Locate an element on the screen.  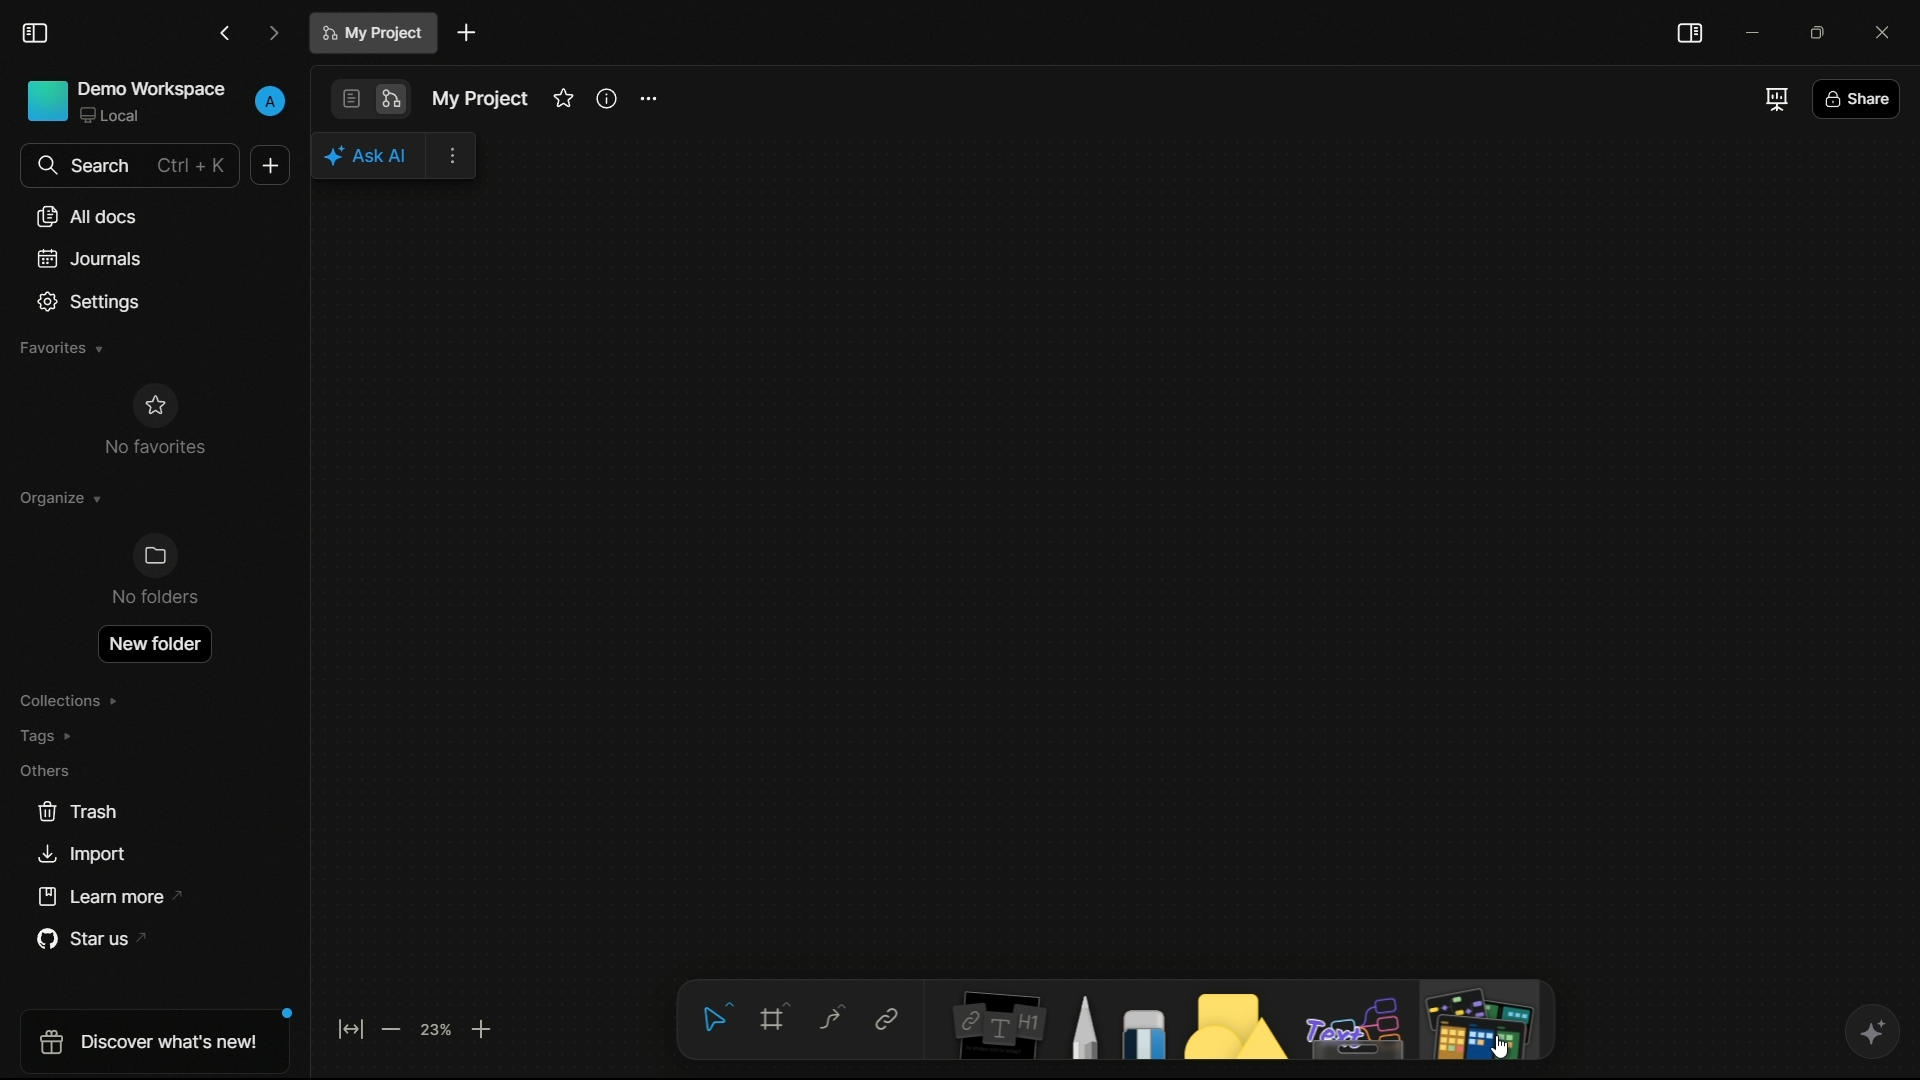
edgeless mode is located at coordinates (389, 100).